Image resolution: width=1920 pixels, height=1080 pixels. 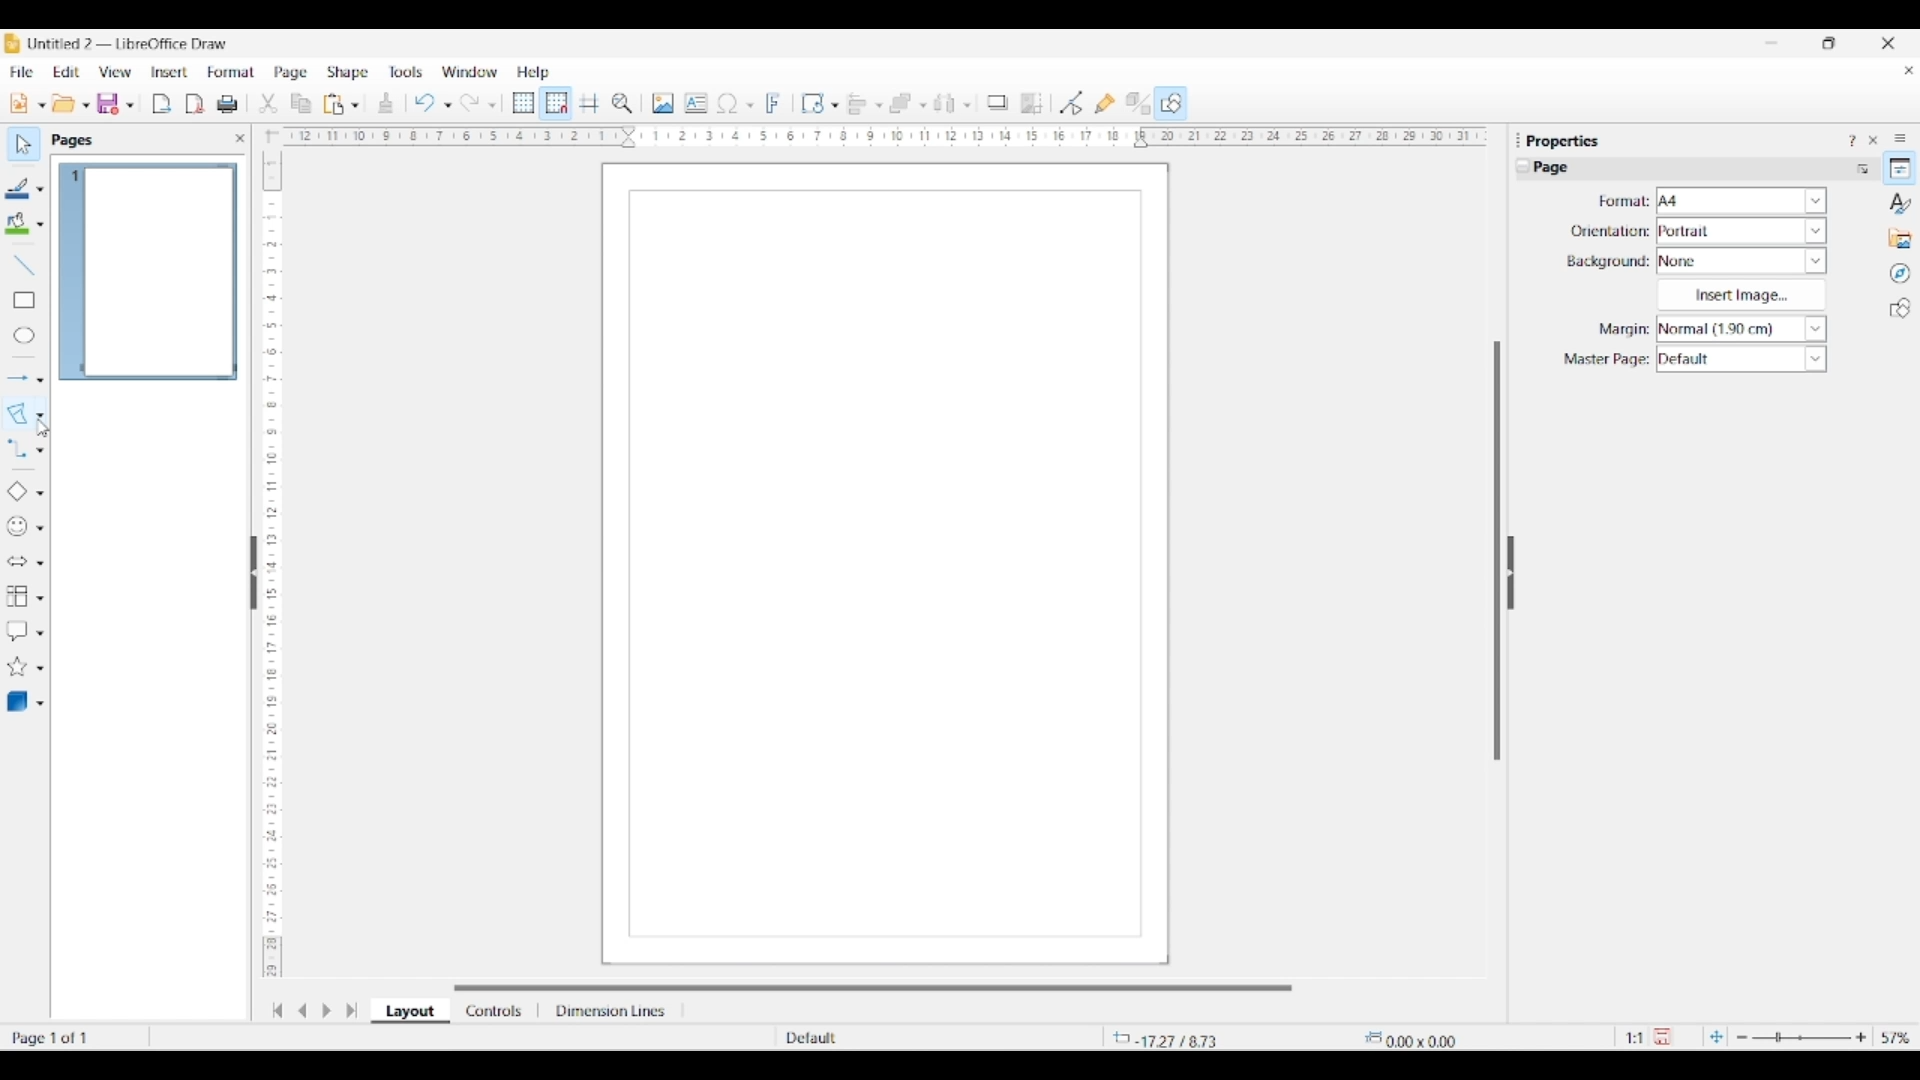 I want to click on Undo last action done, so click(x=425, y=102).